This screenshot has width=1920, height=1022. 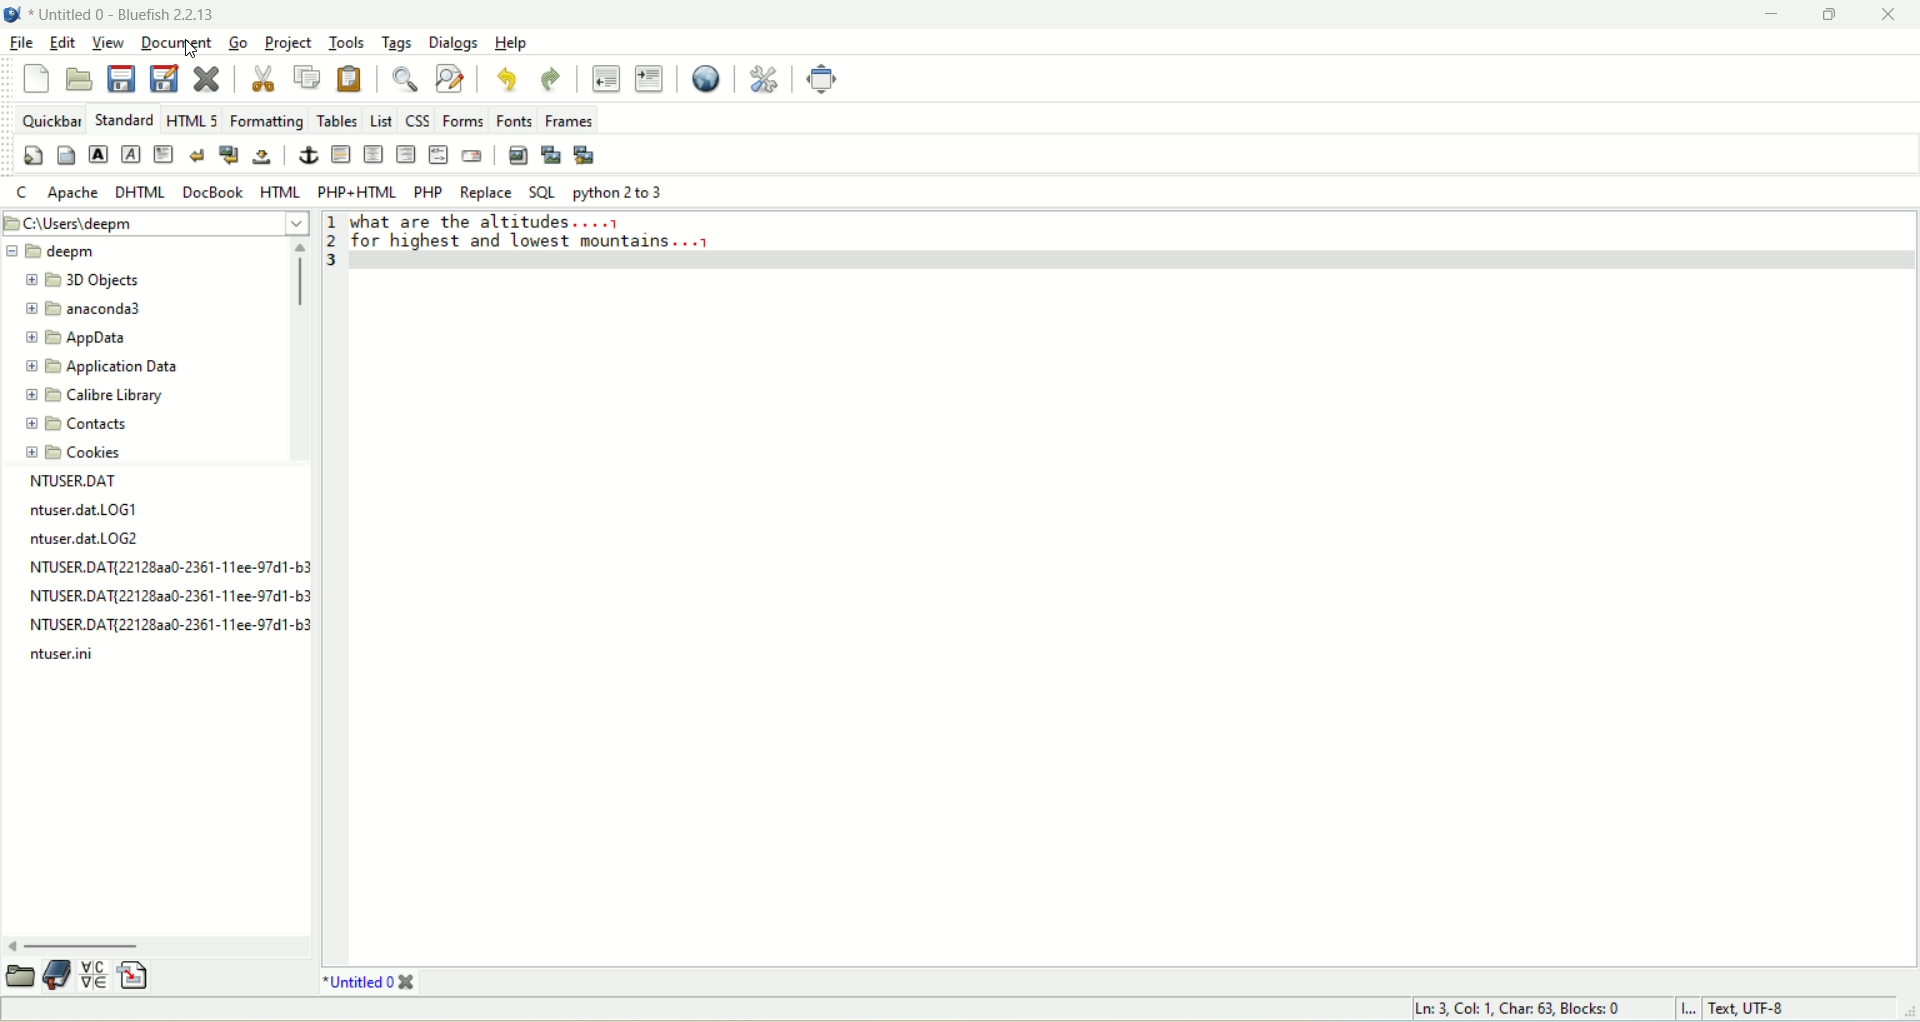 What do you see at coordinates (143, 194) in the screenshot?
I see `DHTML` at bounding box center [143, 194].